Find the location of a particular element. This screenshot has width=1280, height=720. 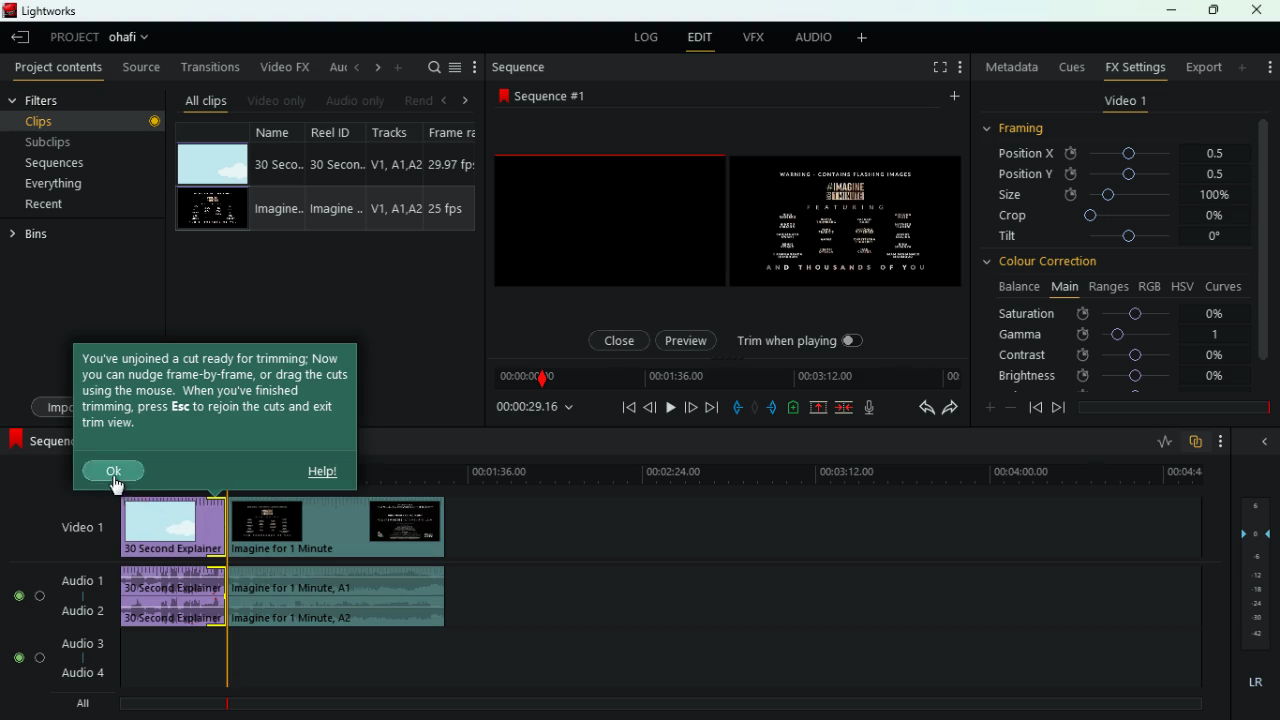

video 1 is located at coordinates (1125, 104).